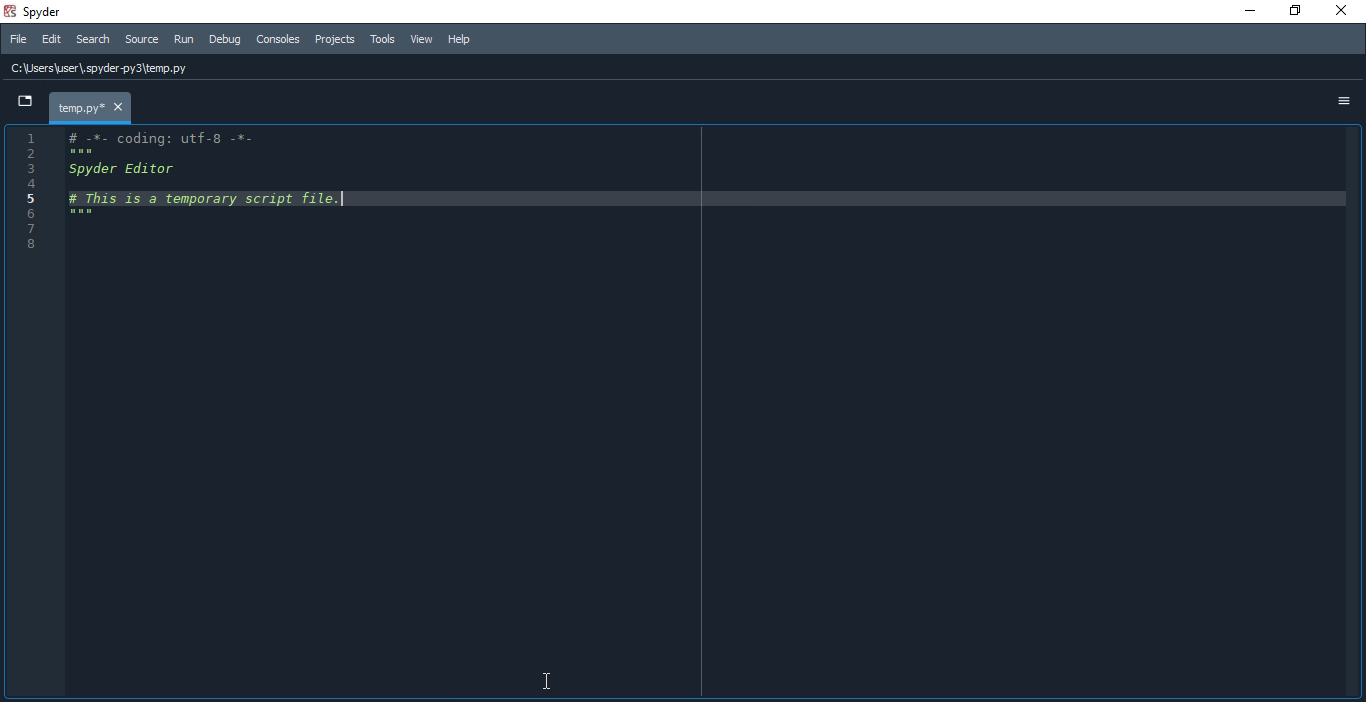  I want to click on options, so click(1342, 100).